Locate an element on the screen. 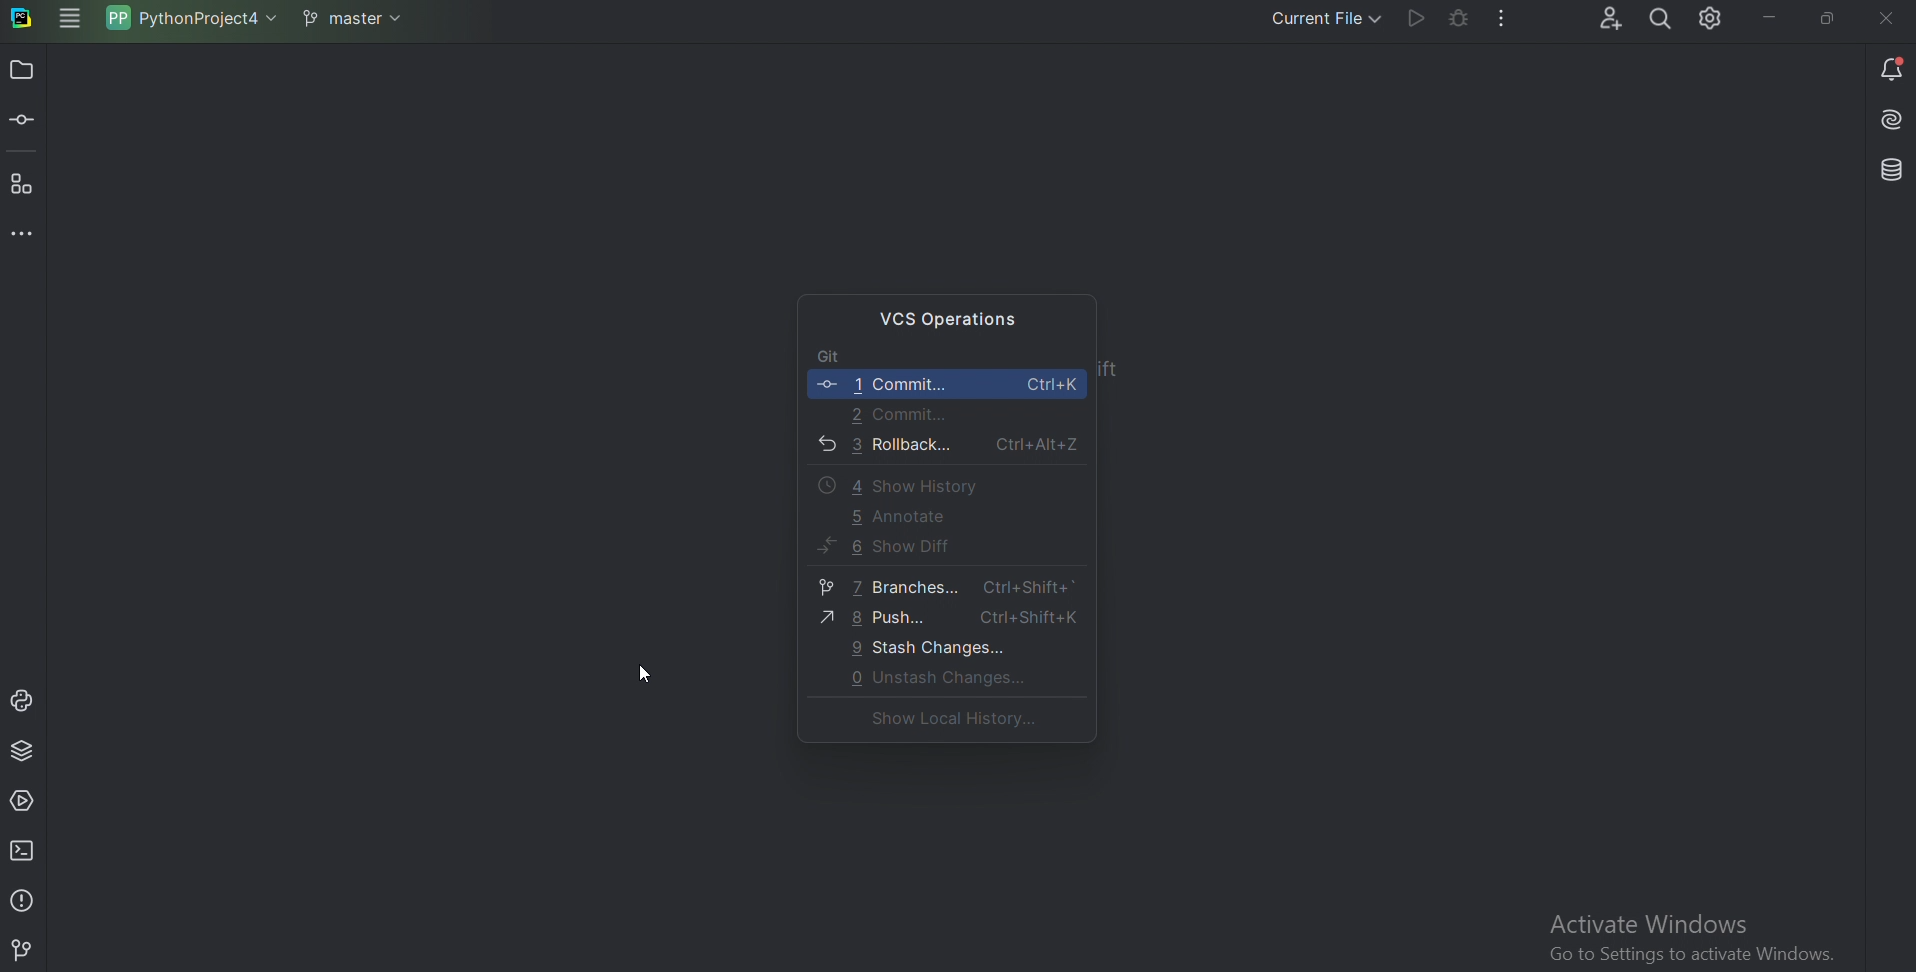  Pycharm is located at coordinates (23, 20).